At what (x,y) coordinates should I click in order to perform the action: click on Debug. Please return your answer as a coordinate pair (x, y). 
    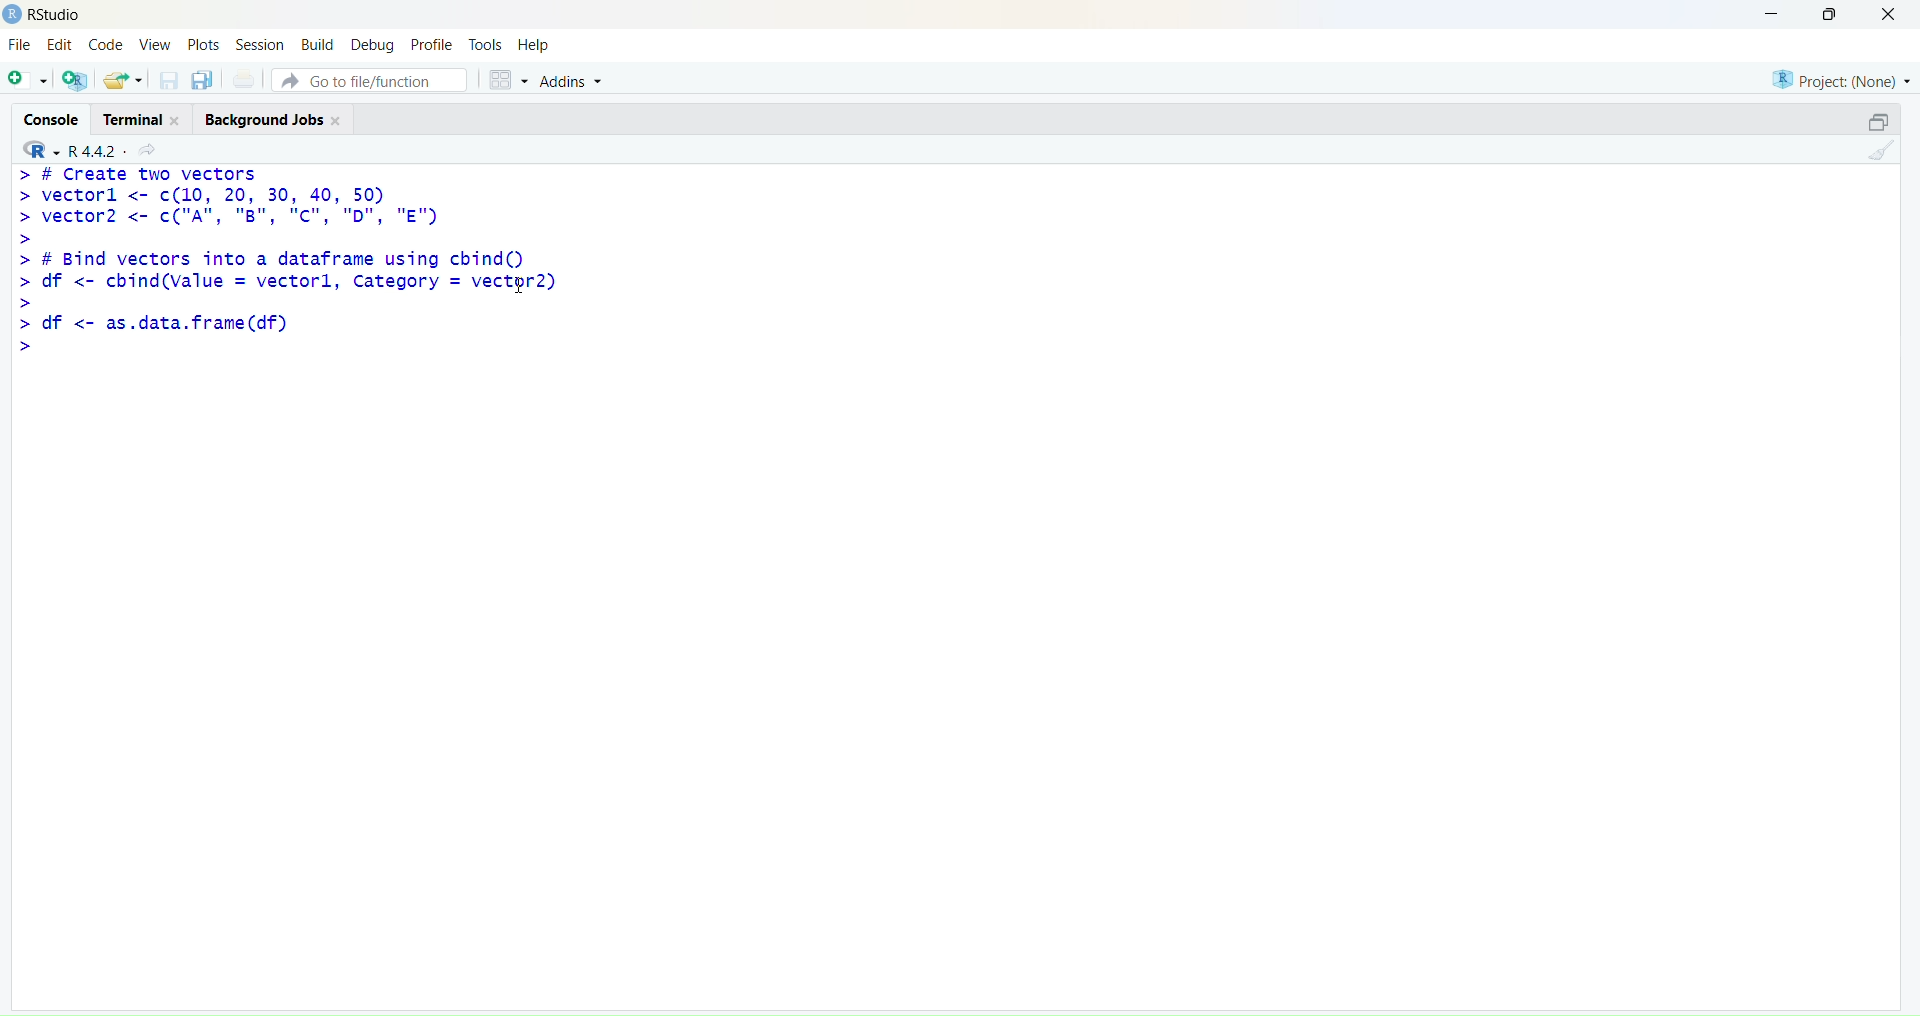
    Looking at the image, I should click on (374, 44).